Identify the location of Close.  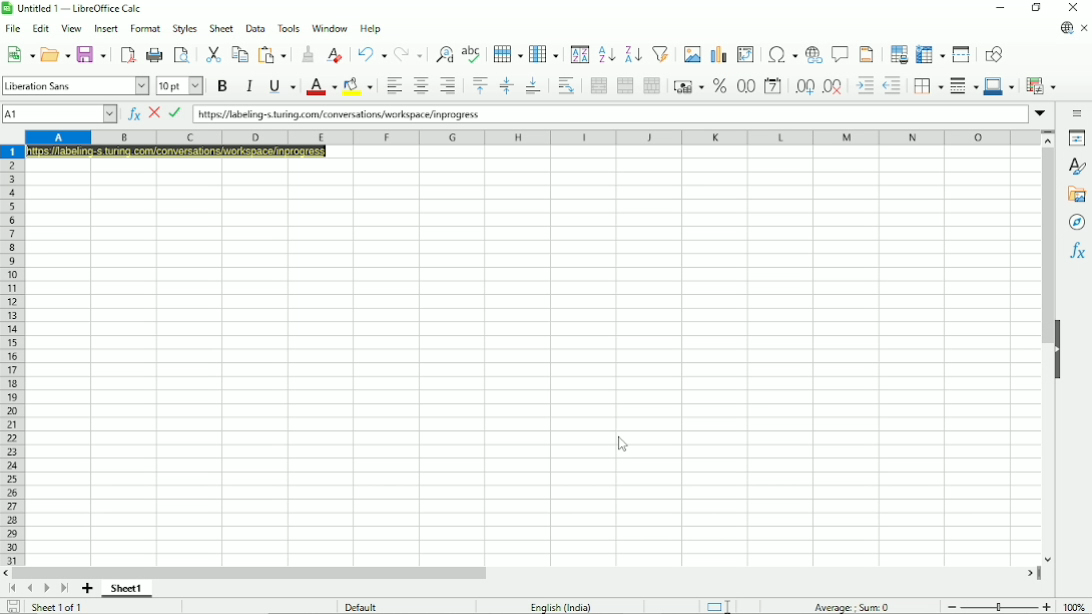
(1075, 8).